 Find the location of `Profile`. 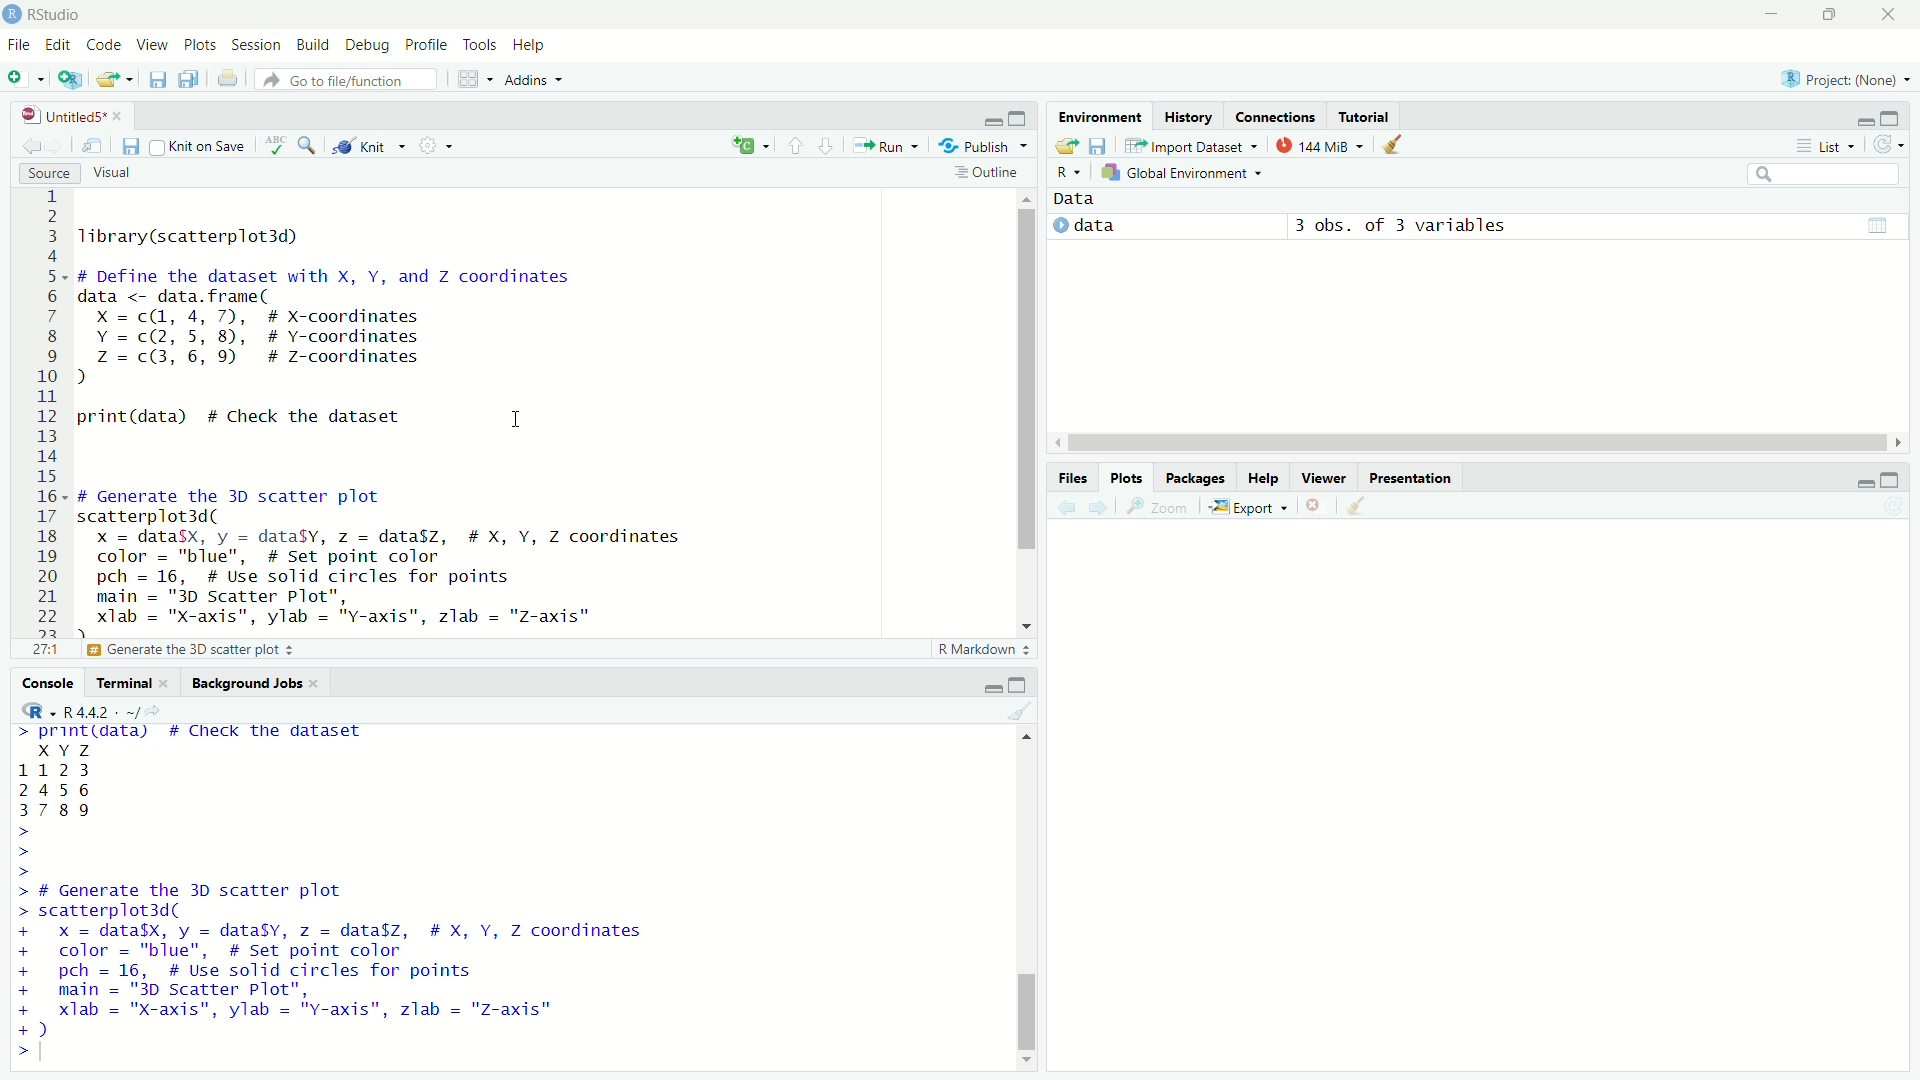

Profile is located at coordinates (424, 44).